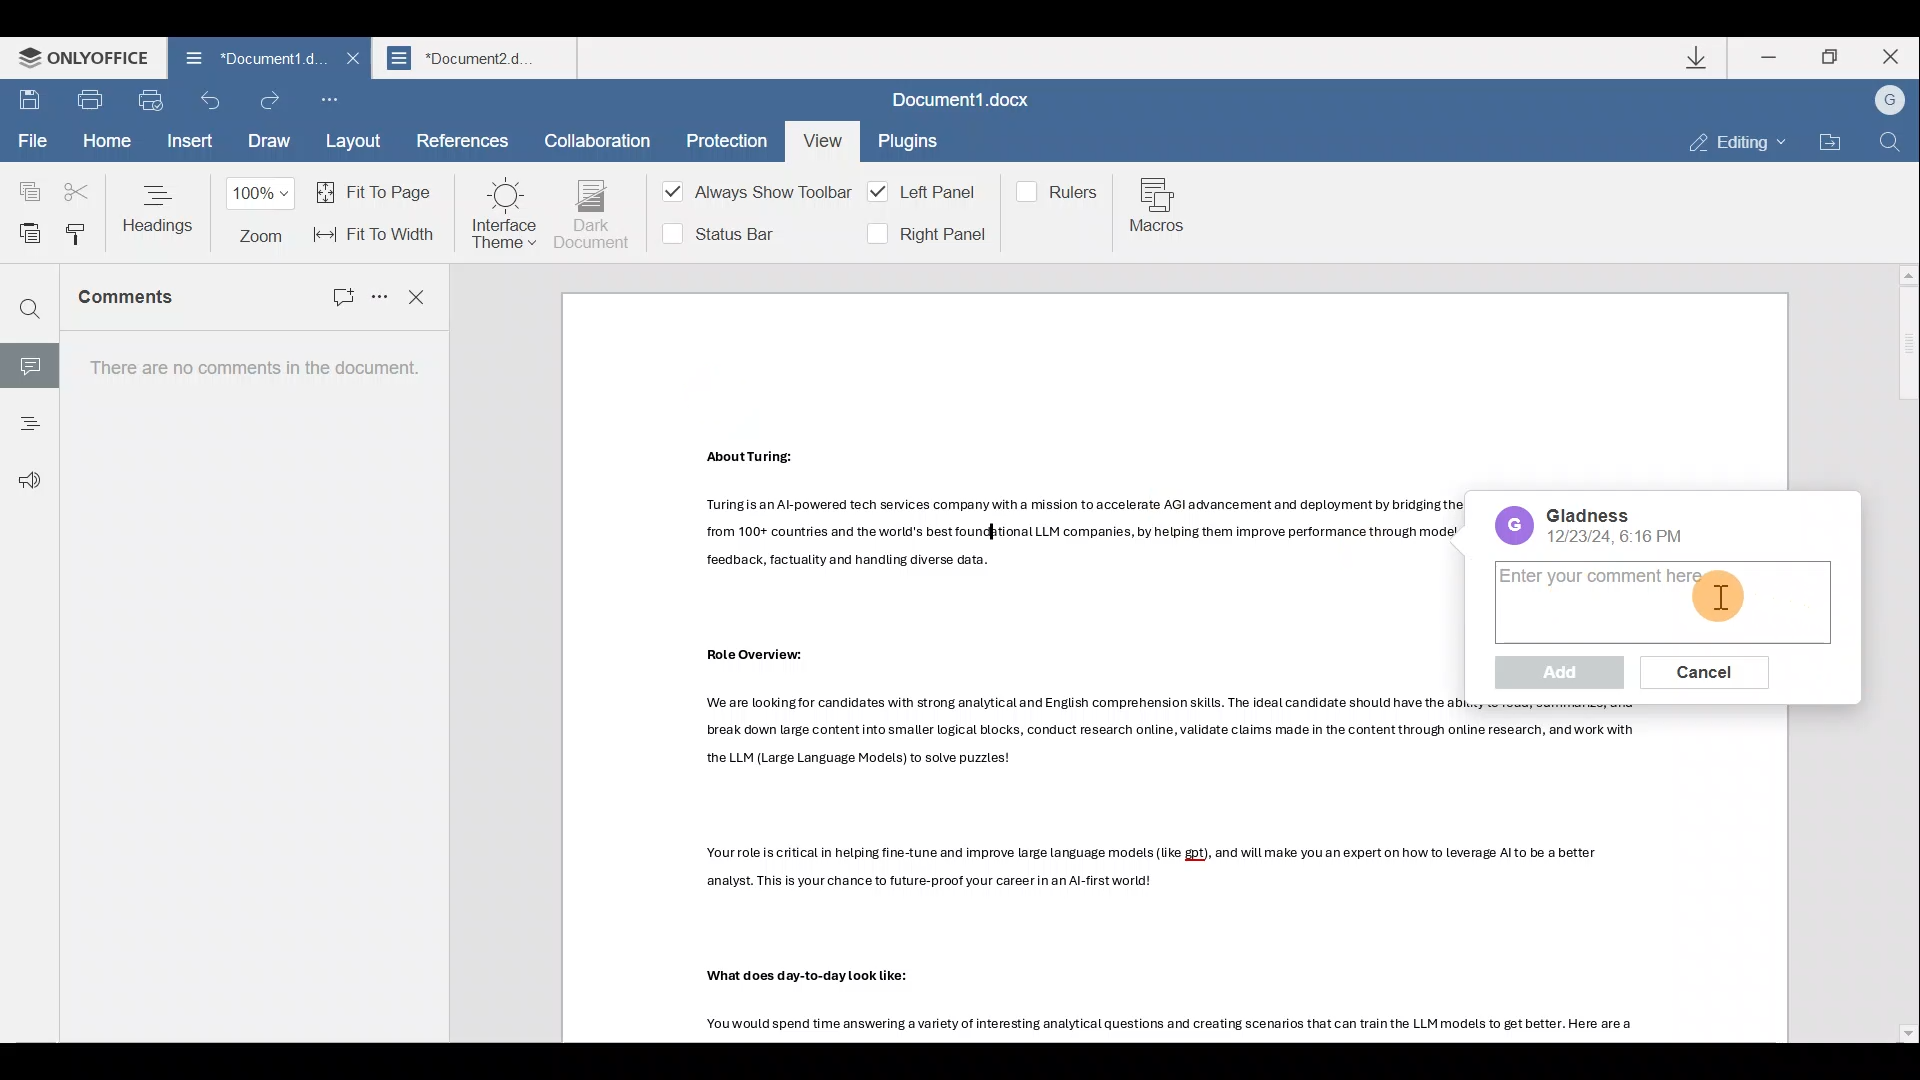  What do you see at coordinates (78, 184) in the screenshot?
I see `Cut` at bounding box center [78, 184].